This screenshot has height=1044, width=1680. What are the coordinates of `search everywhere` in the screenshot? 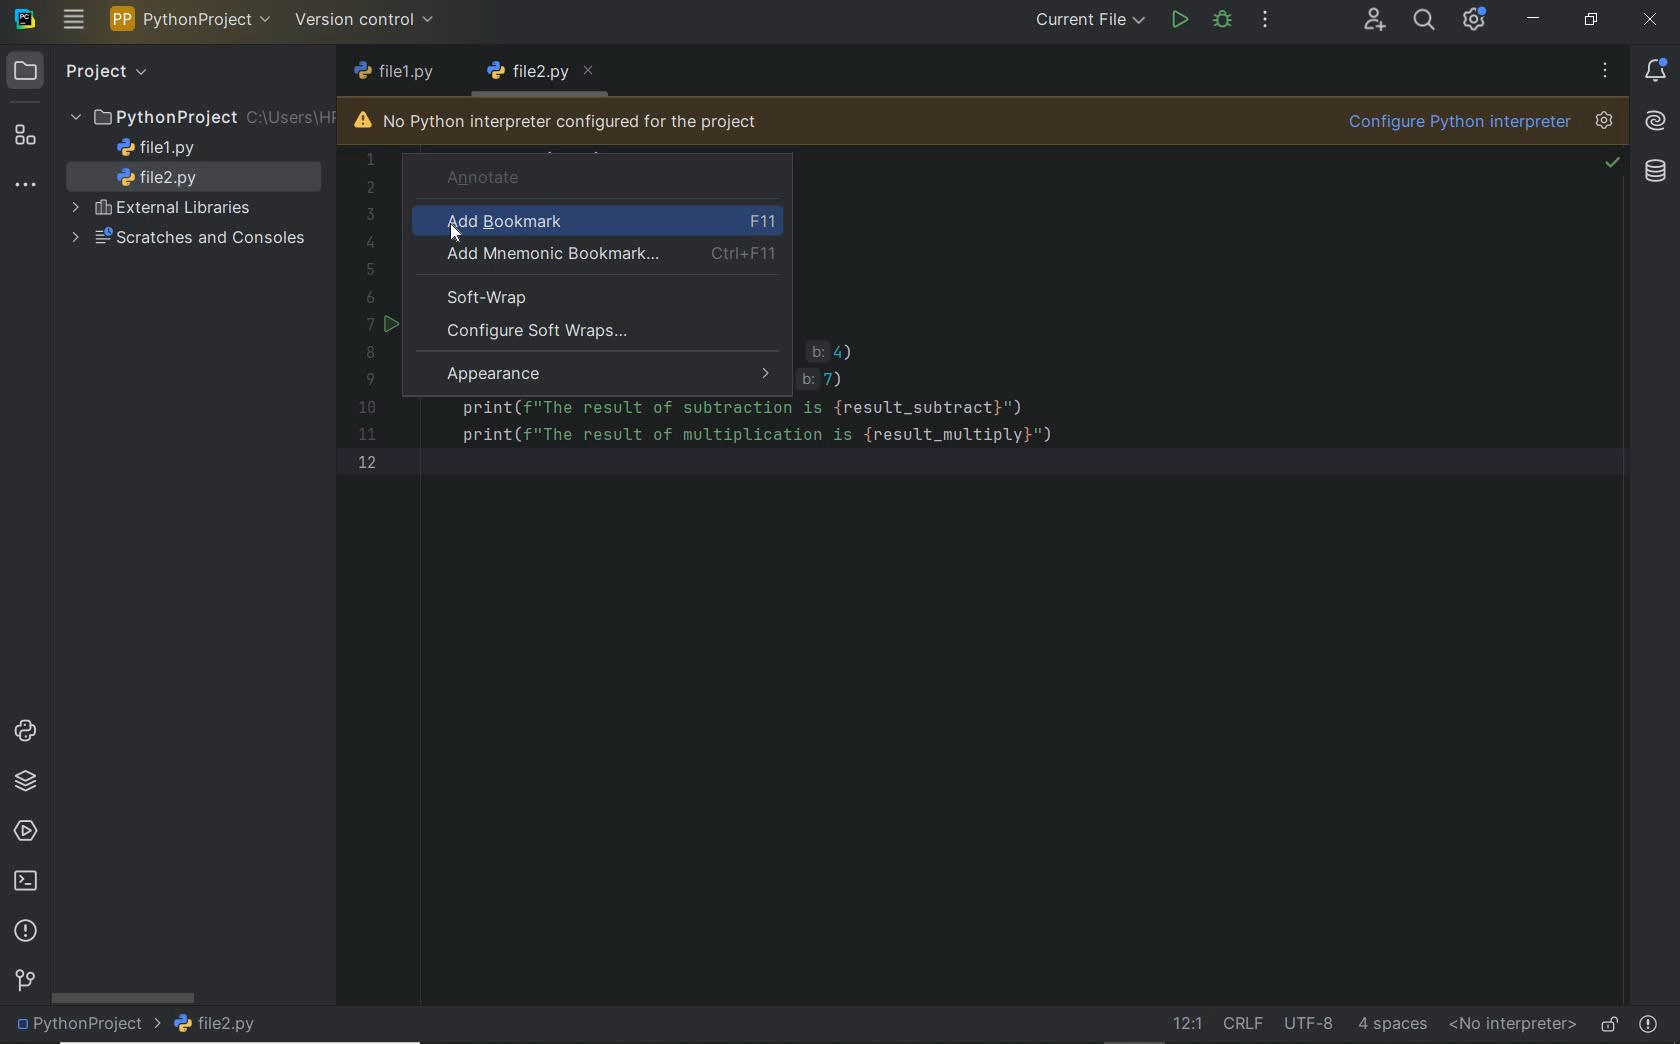 It's located at (1425, 23).